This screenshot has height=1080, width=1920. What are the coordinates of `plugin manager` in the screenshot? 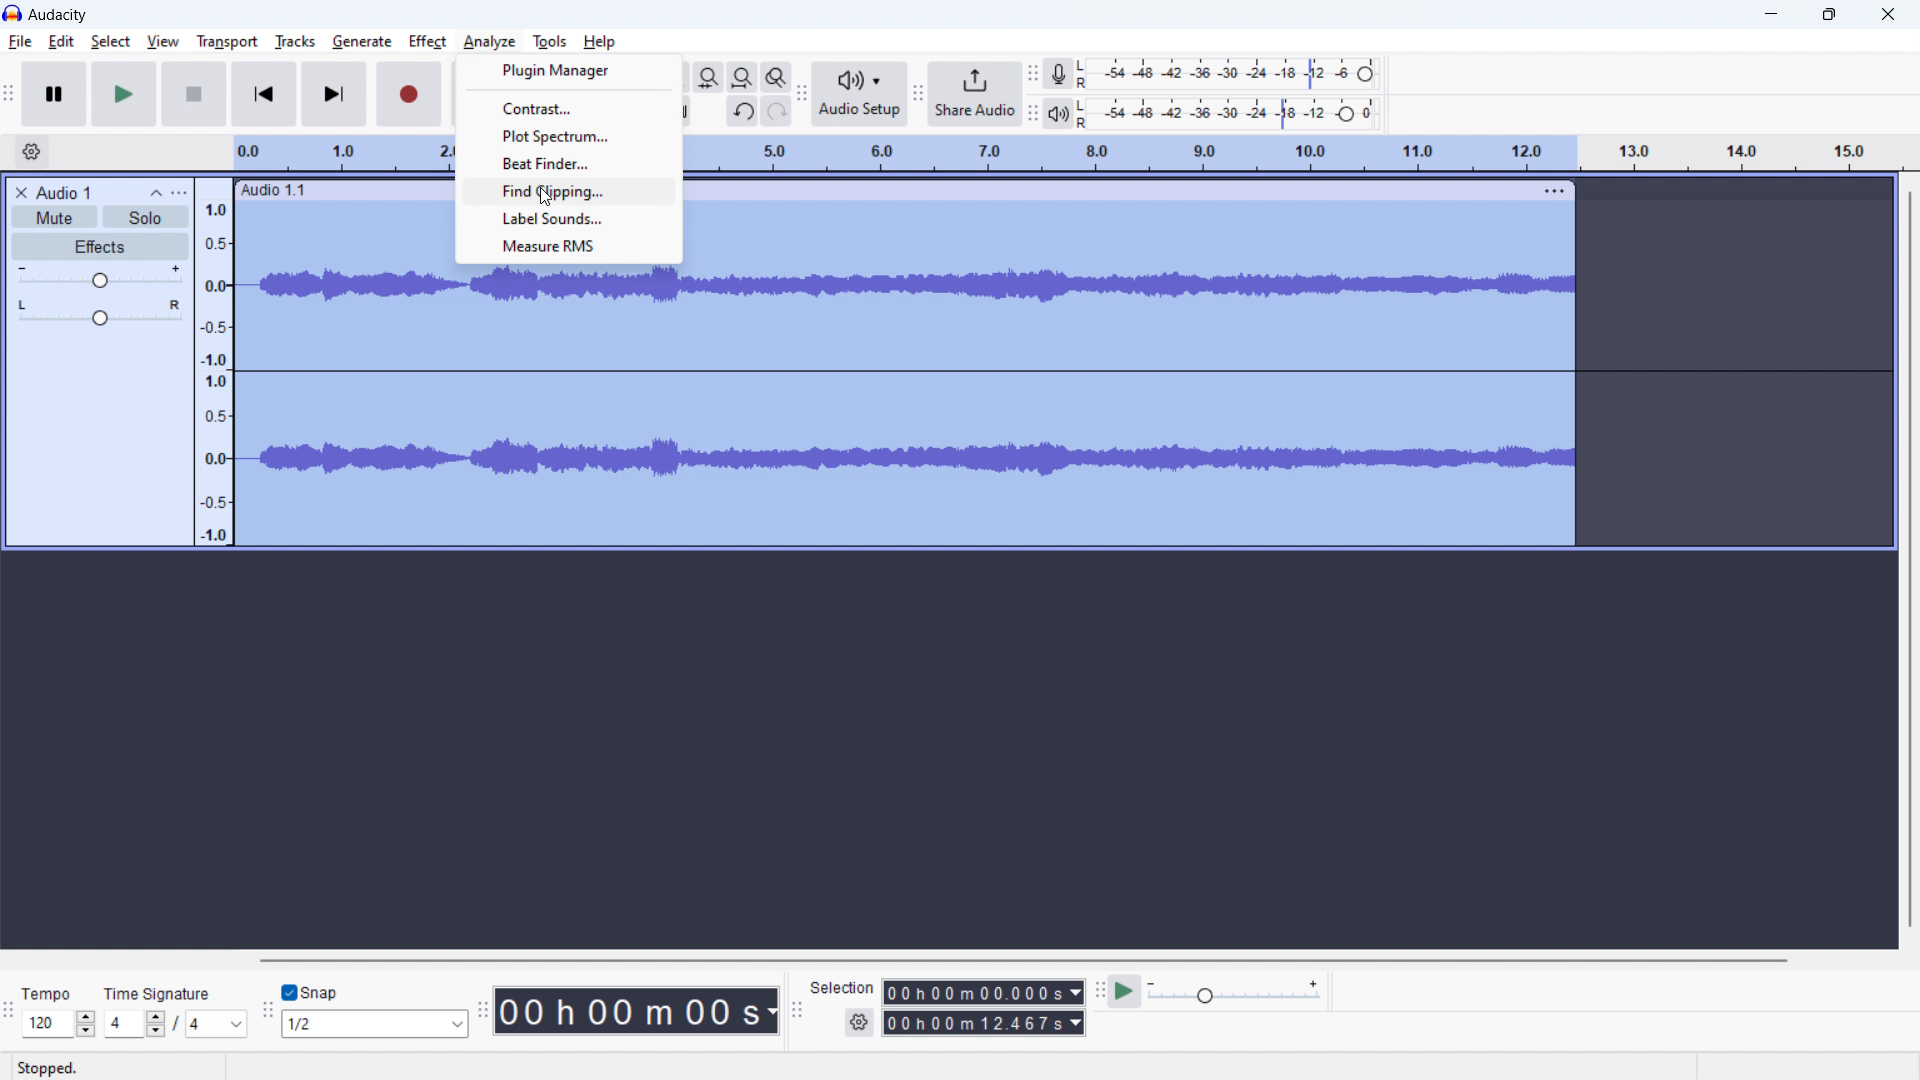 It's located at (568, 70).